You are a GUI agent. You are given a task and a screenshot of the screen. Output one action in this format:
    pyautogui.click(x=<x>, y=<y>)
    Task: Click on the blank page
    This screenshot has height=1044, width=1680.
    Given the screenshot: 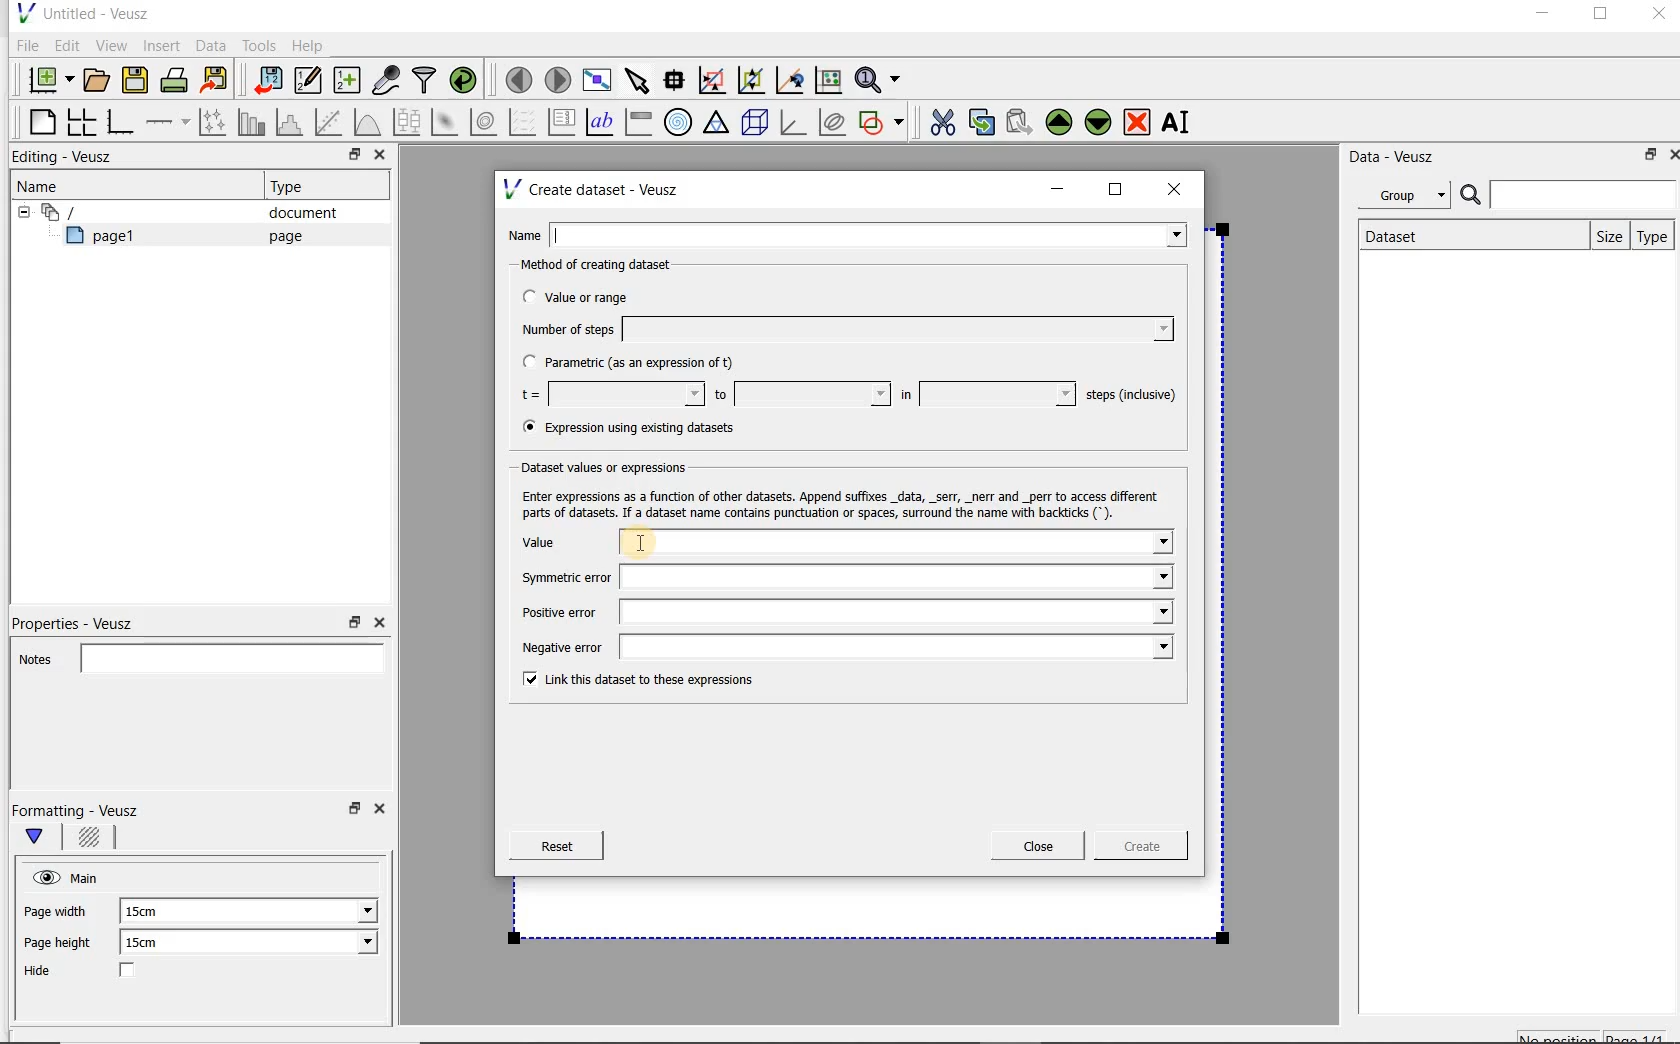 What is the action you would take?
    pyautogui.click(x=39, y=119)
    